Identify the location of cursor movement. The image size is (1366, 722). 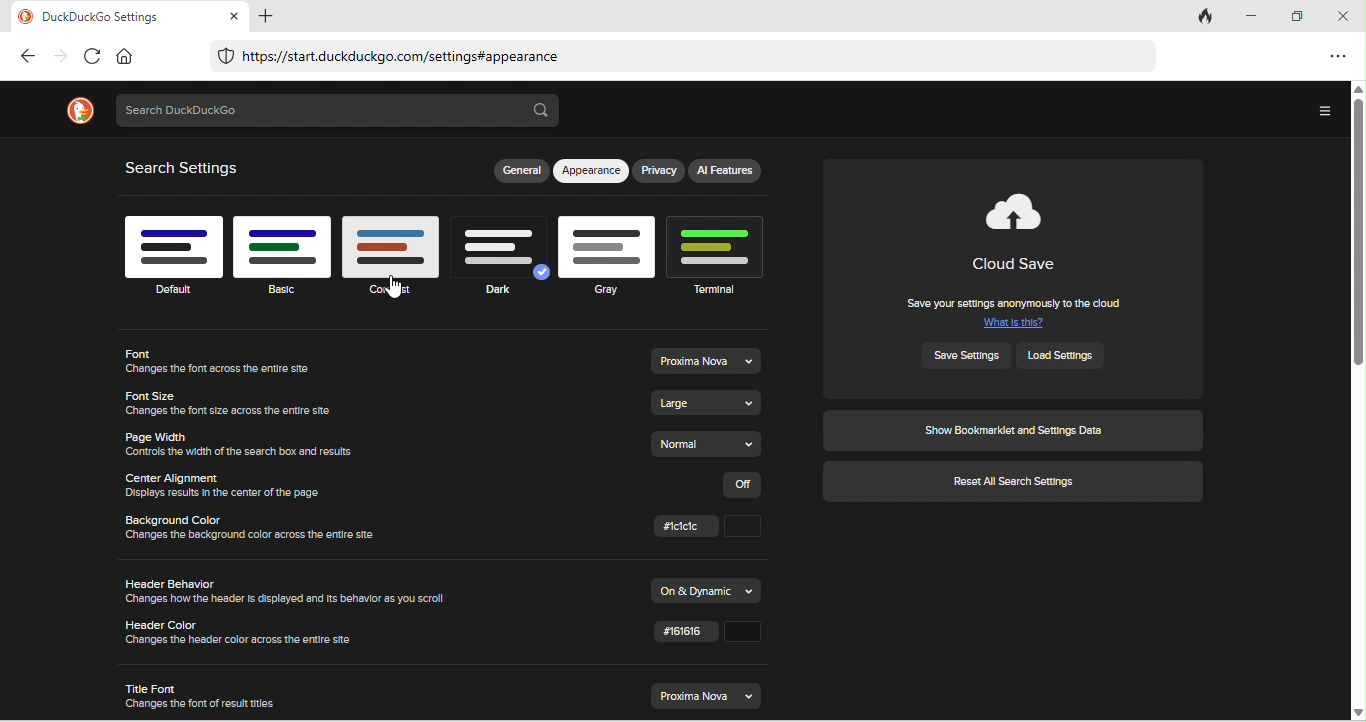
(396, 285).